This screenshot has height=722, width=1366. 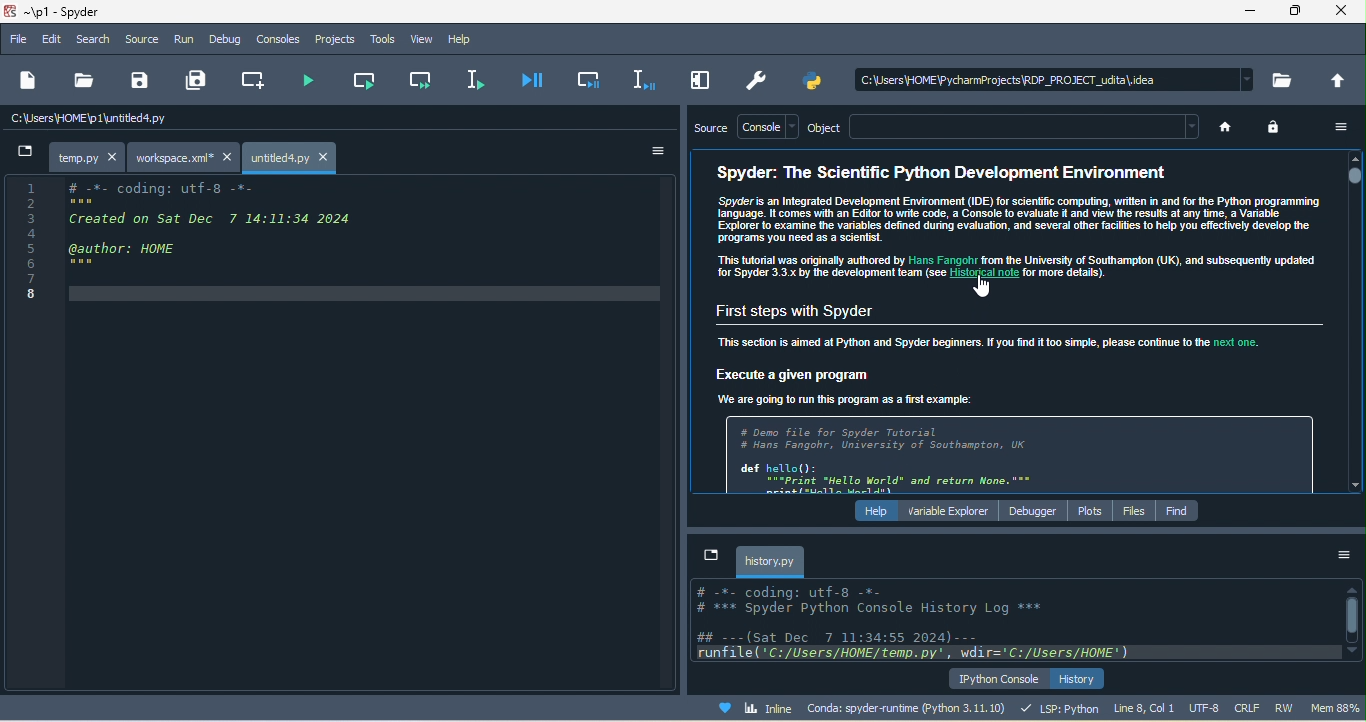 What do you see at coordinates (1250, 708) in the screenshot?
I see `crlf` at bounding box center [1250, 708].